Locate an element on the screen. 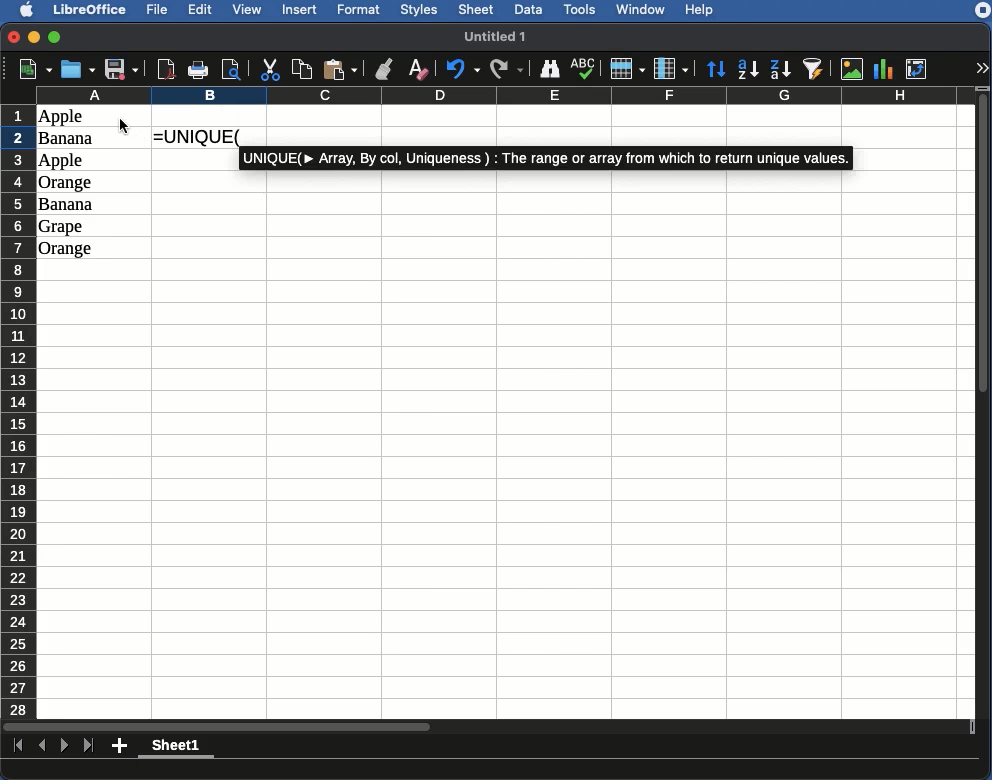 This screenshot has width=992, height=780. Paste is located at coordinates (342, 69).